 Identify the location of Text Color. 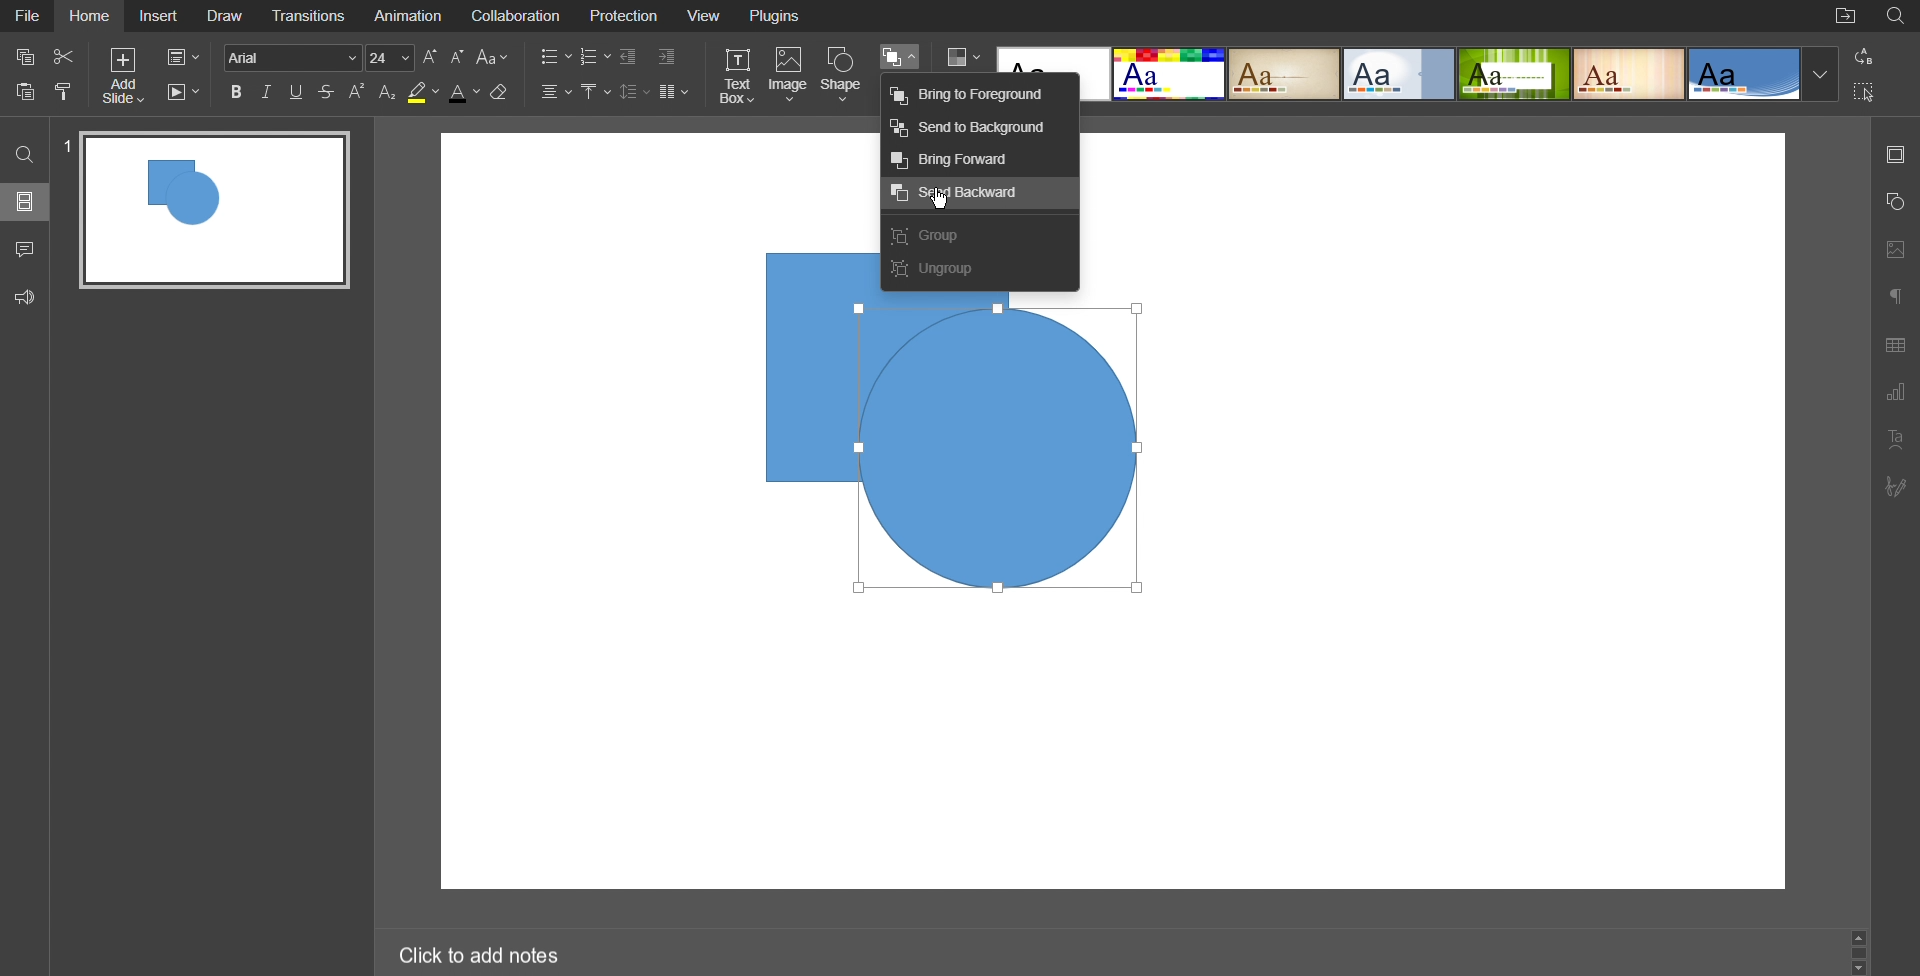
(464, 93).